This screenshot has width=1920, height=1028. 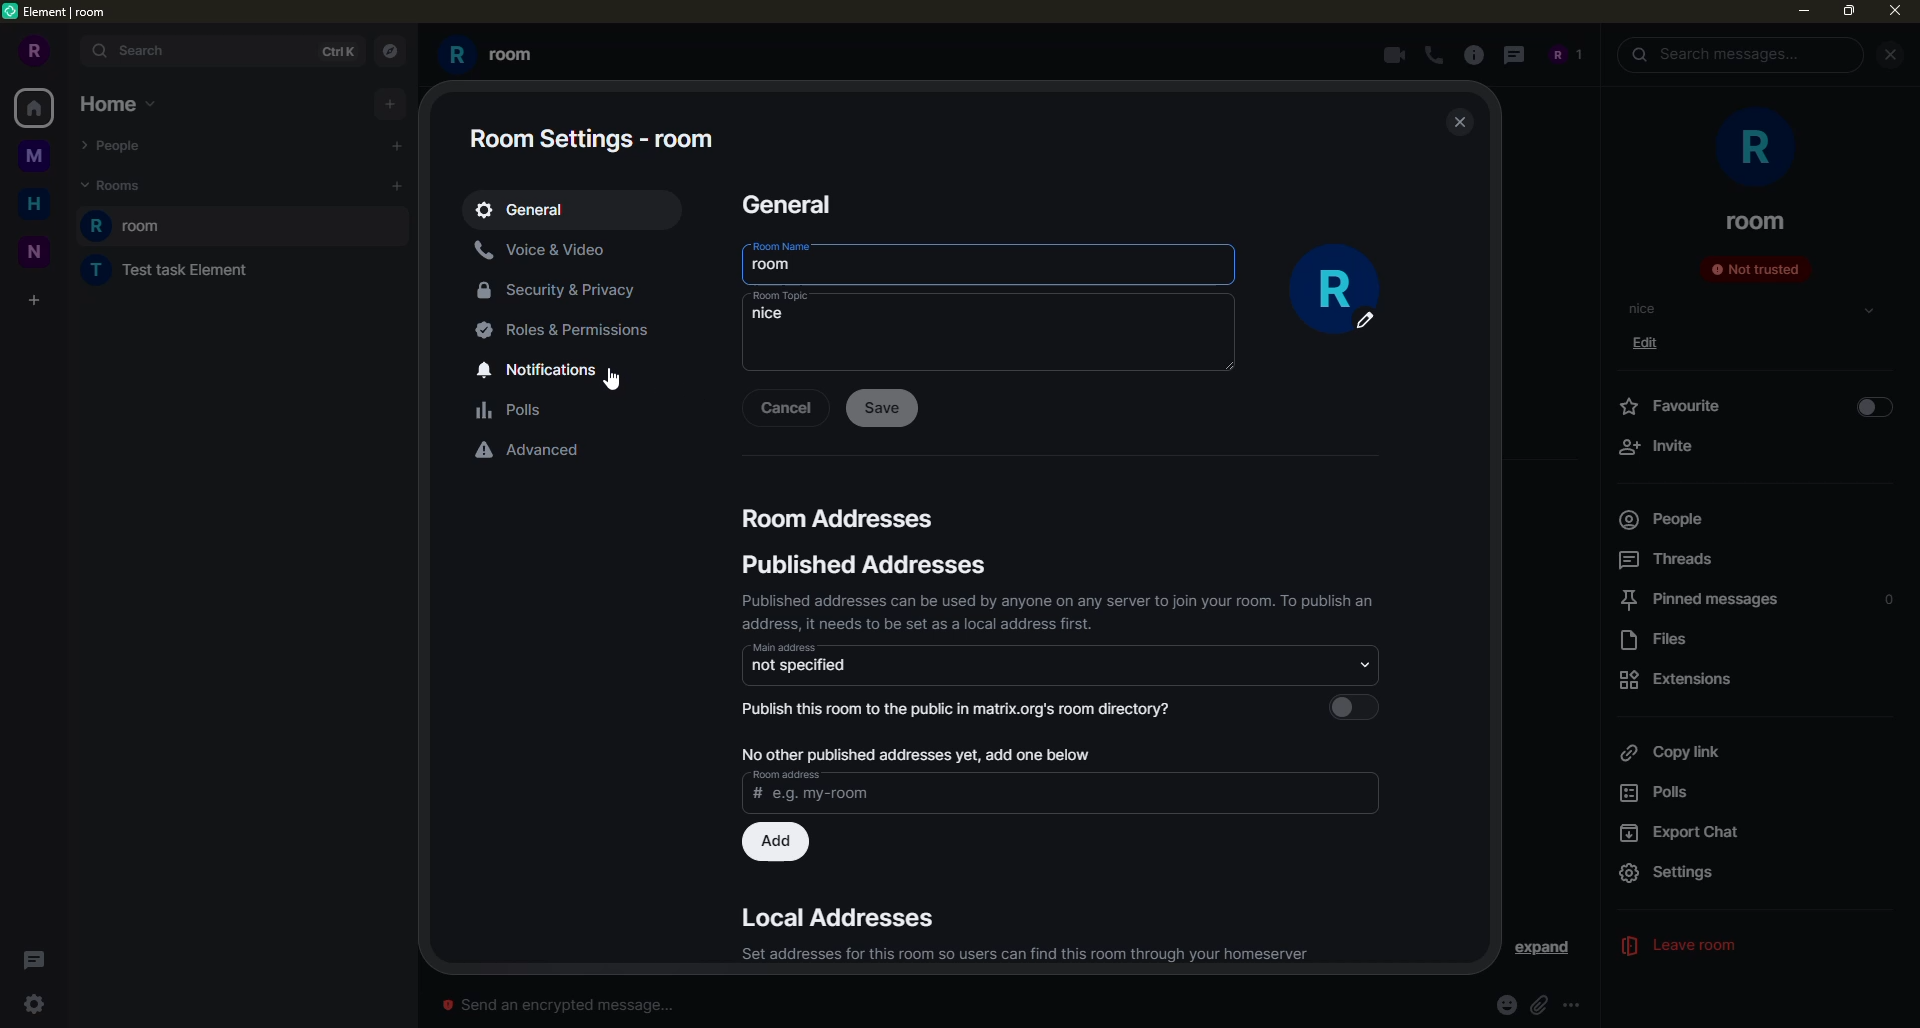 What do you see at coordinates (1874, 408) in the screenshot?
I see `enable` at bounding box center [1874, 408].